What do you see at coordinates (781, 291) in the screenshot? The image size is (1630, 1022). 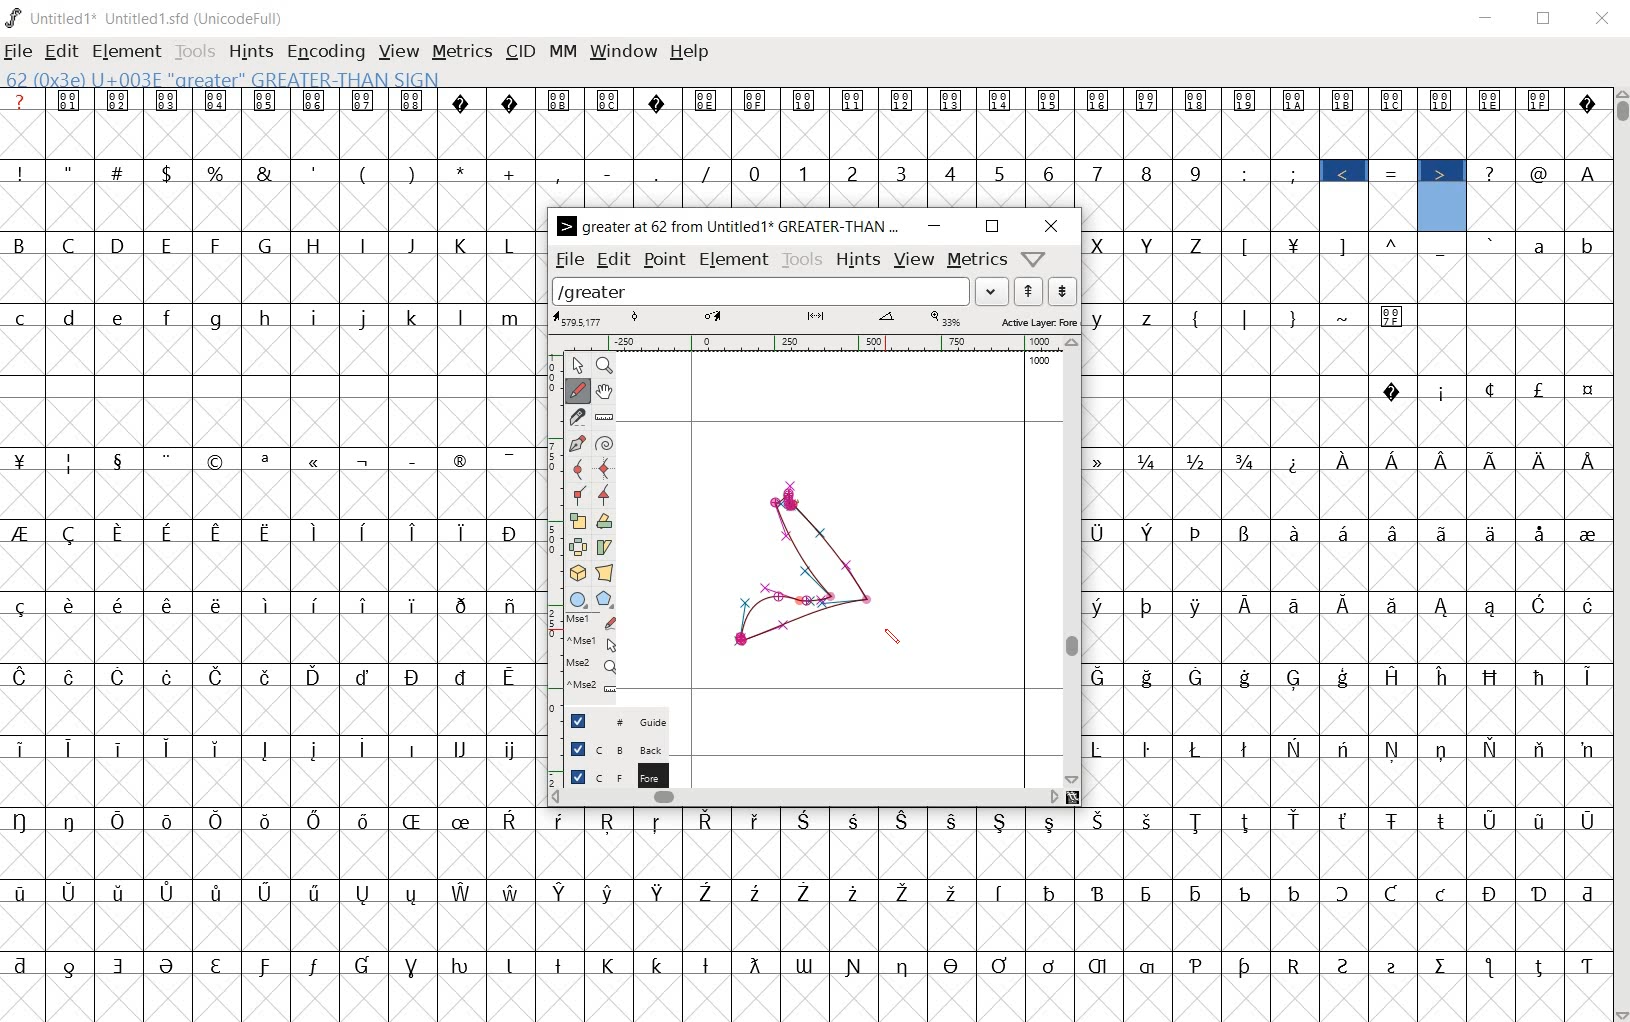 I see `load word list` at bounding box center [781, 291].